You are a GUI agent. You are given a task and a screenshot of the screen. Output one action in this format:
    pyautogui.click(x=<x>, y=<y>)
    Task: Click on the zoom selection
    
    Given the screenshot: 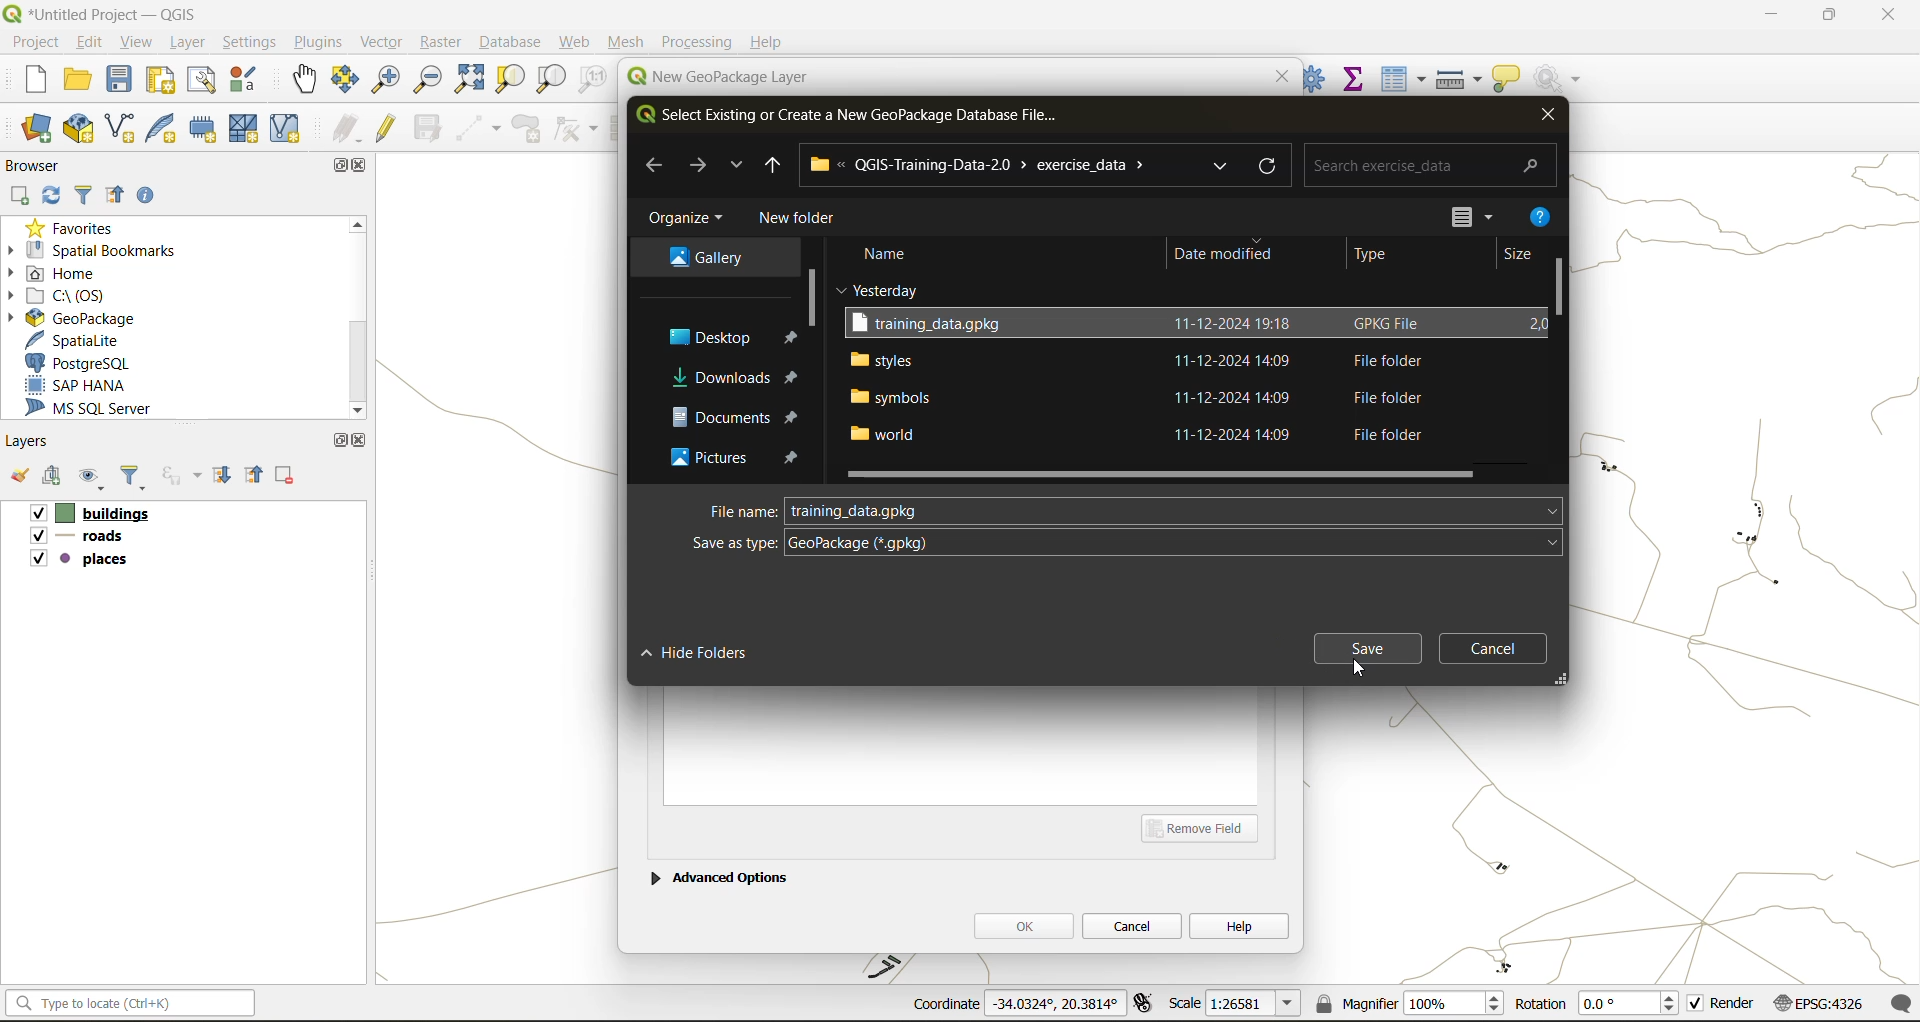 What is the action you would take?
    pyautogui.click(x=513, y=79)
    